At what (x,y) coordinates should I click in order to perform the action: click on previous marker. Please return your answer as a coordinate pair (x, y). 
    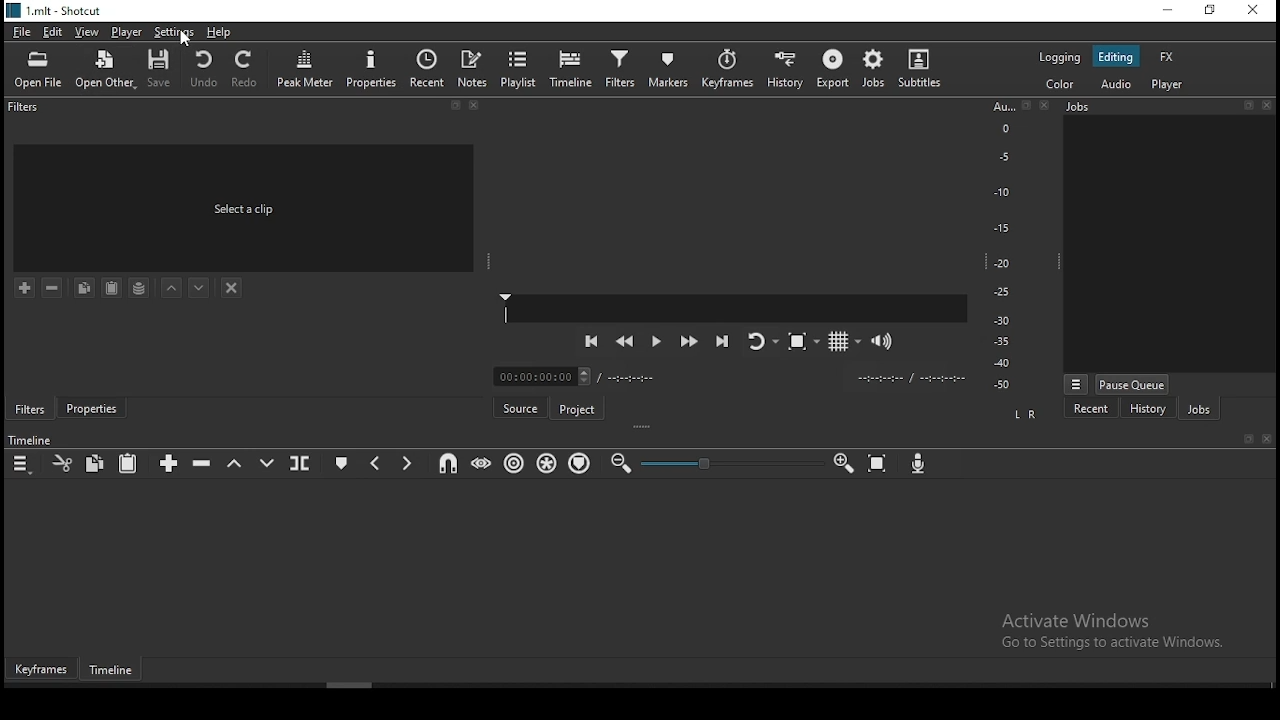
    Looking at the image, I should click on (377, 460).